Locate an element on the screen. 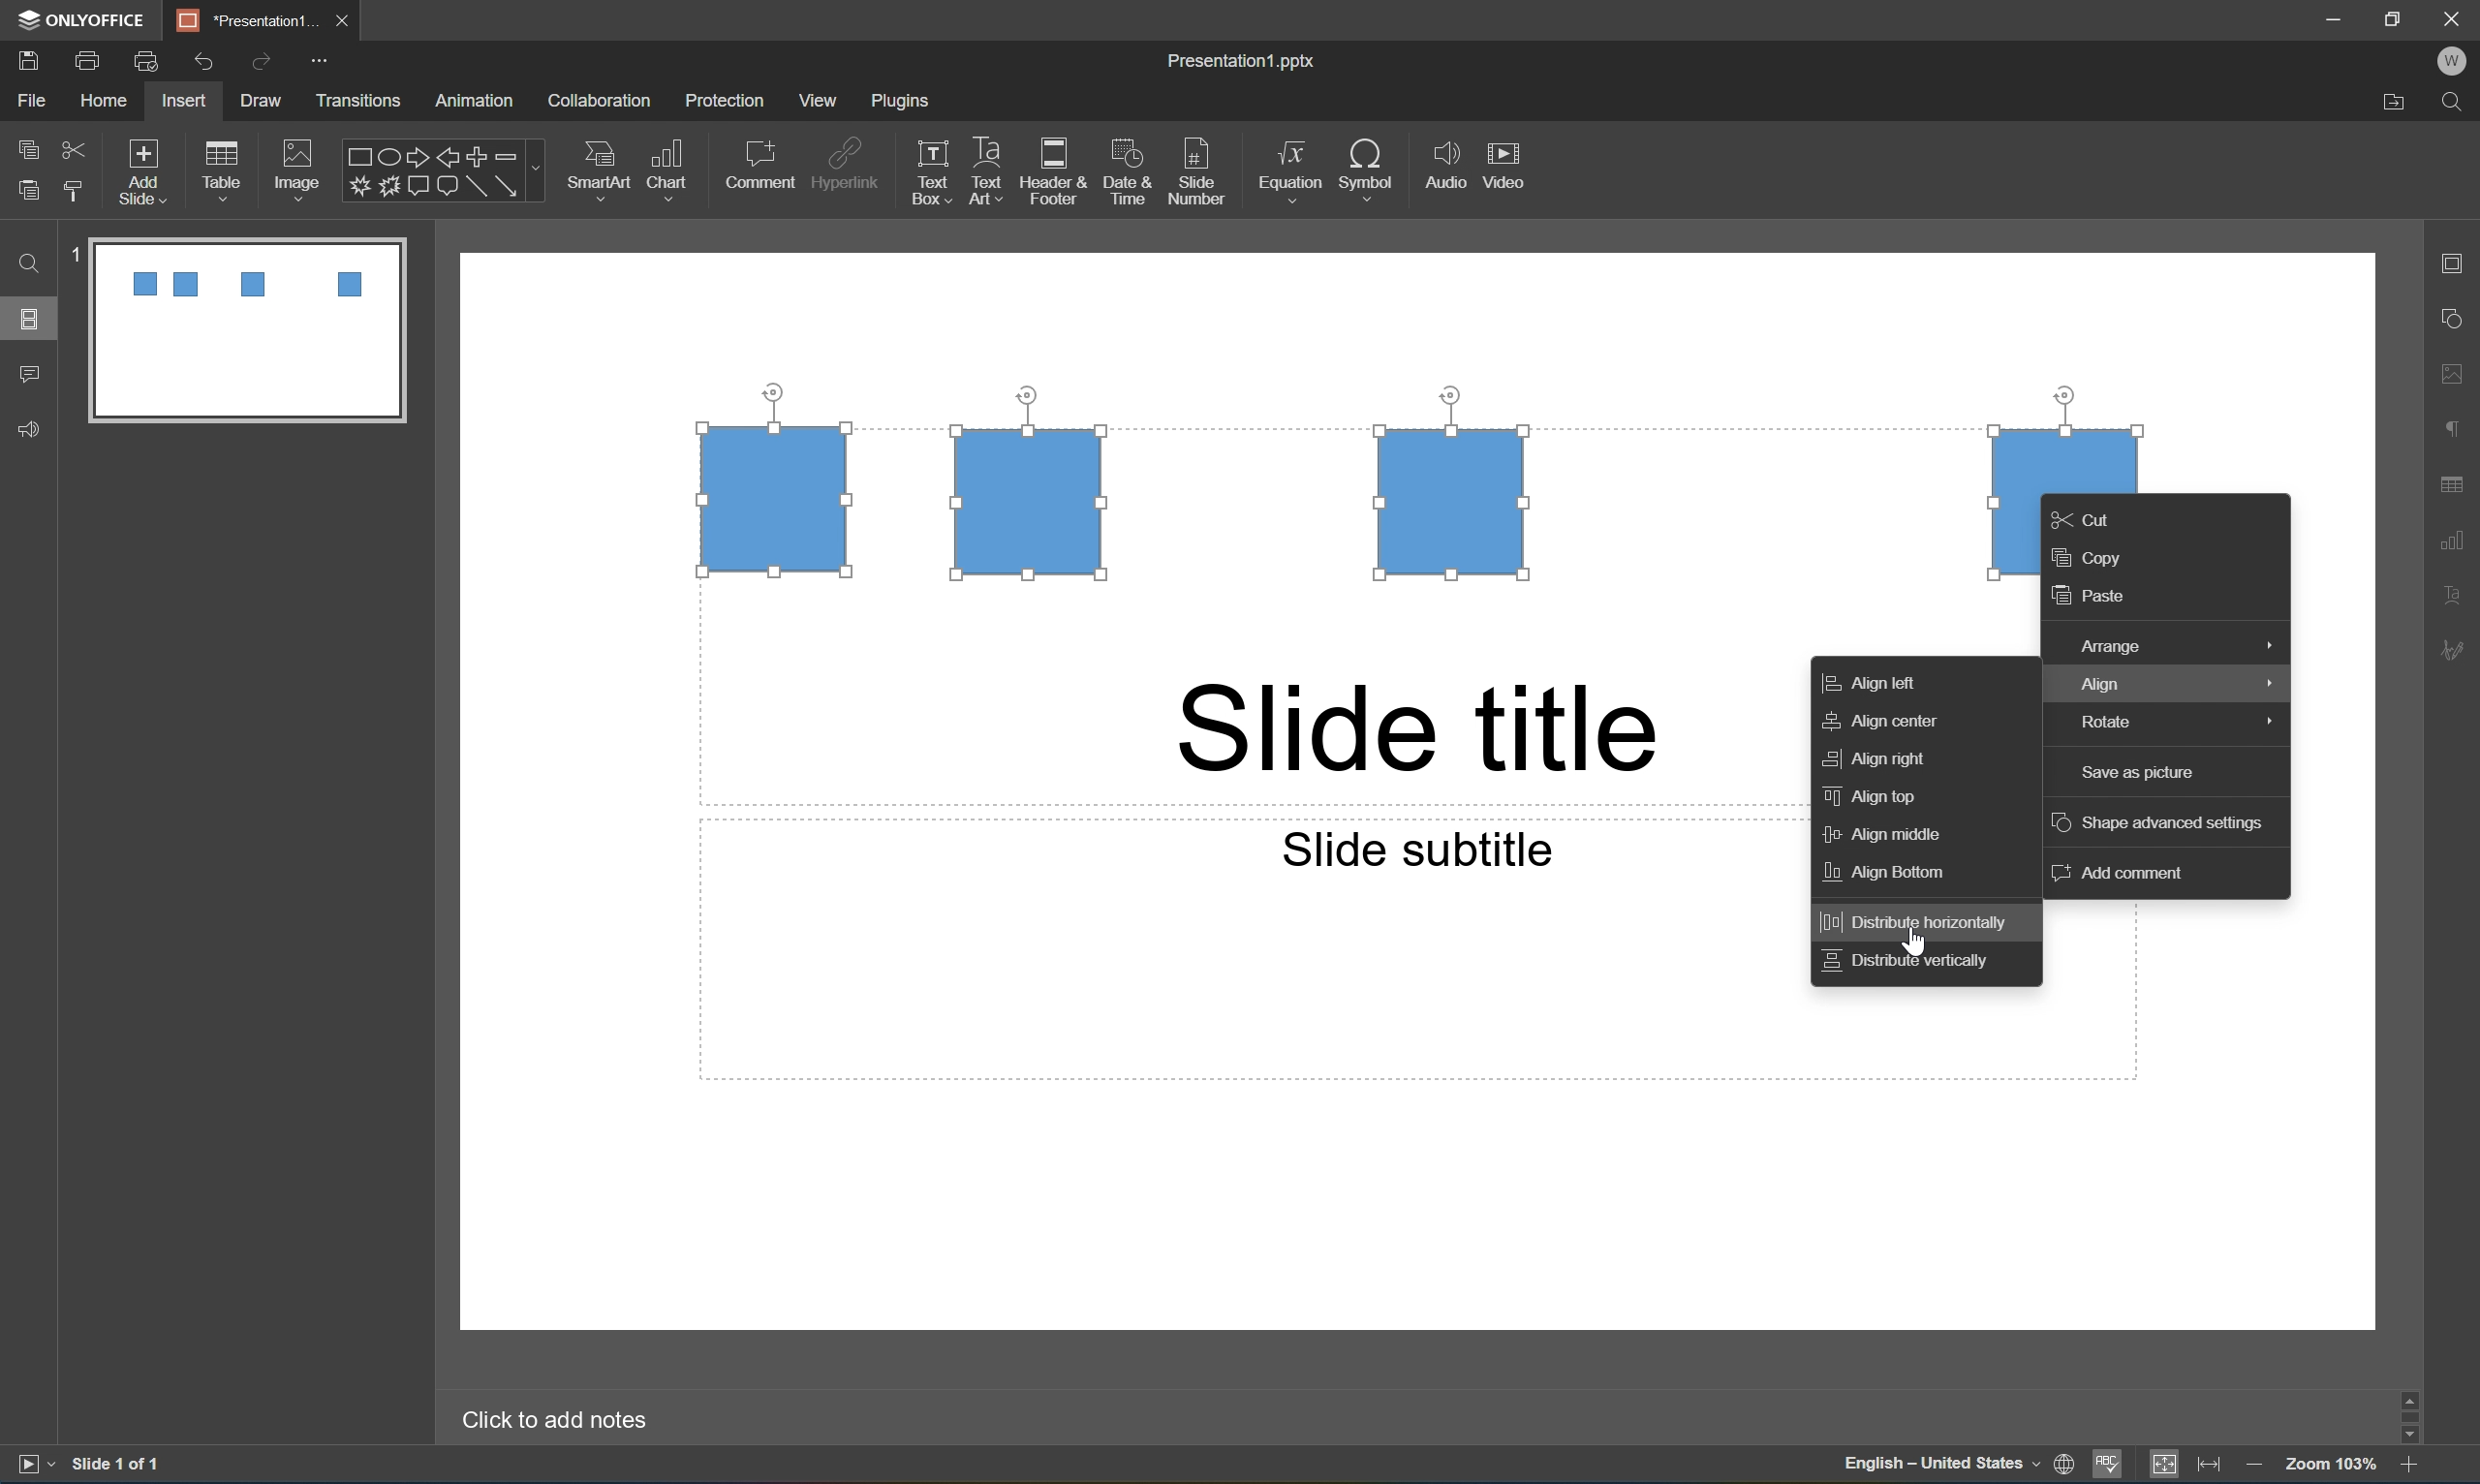 This screenshot has width=2480, height=1484. draw is located at coordinates (257, 100).